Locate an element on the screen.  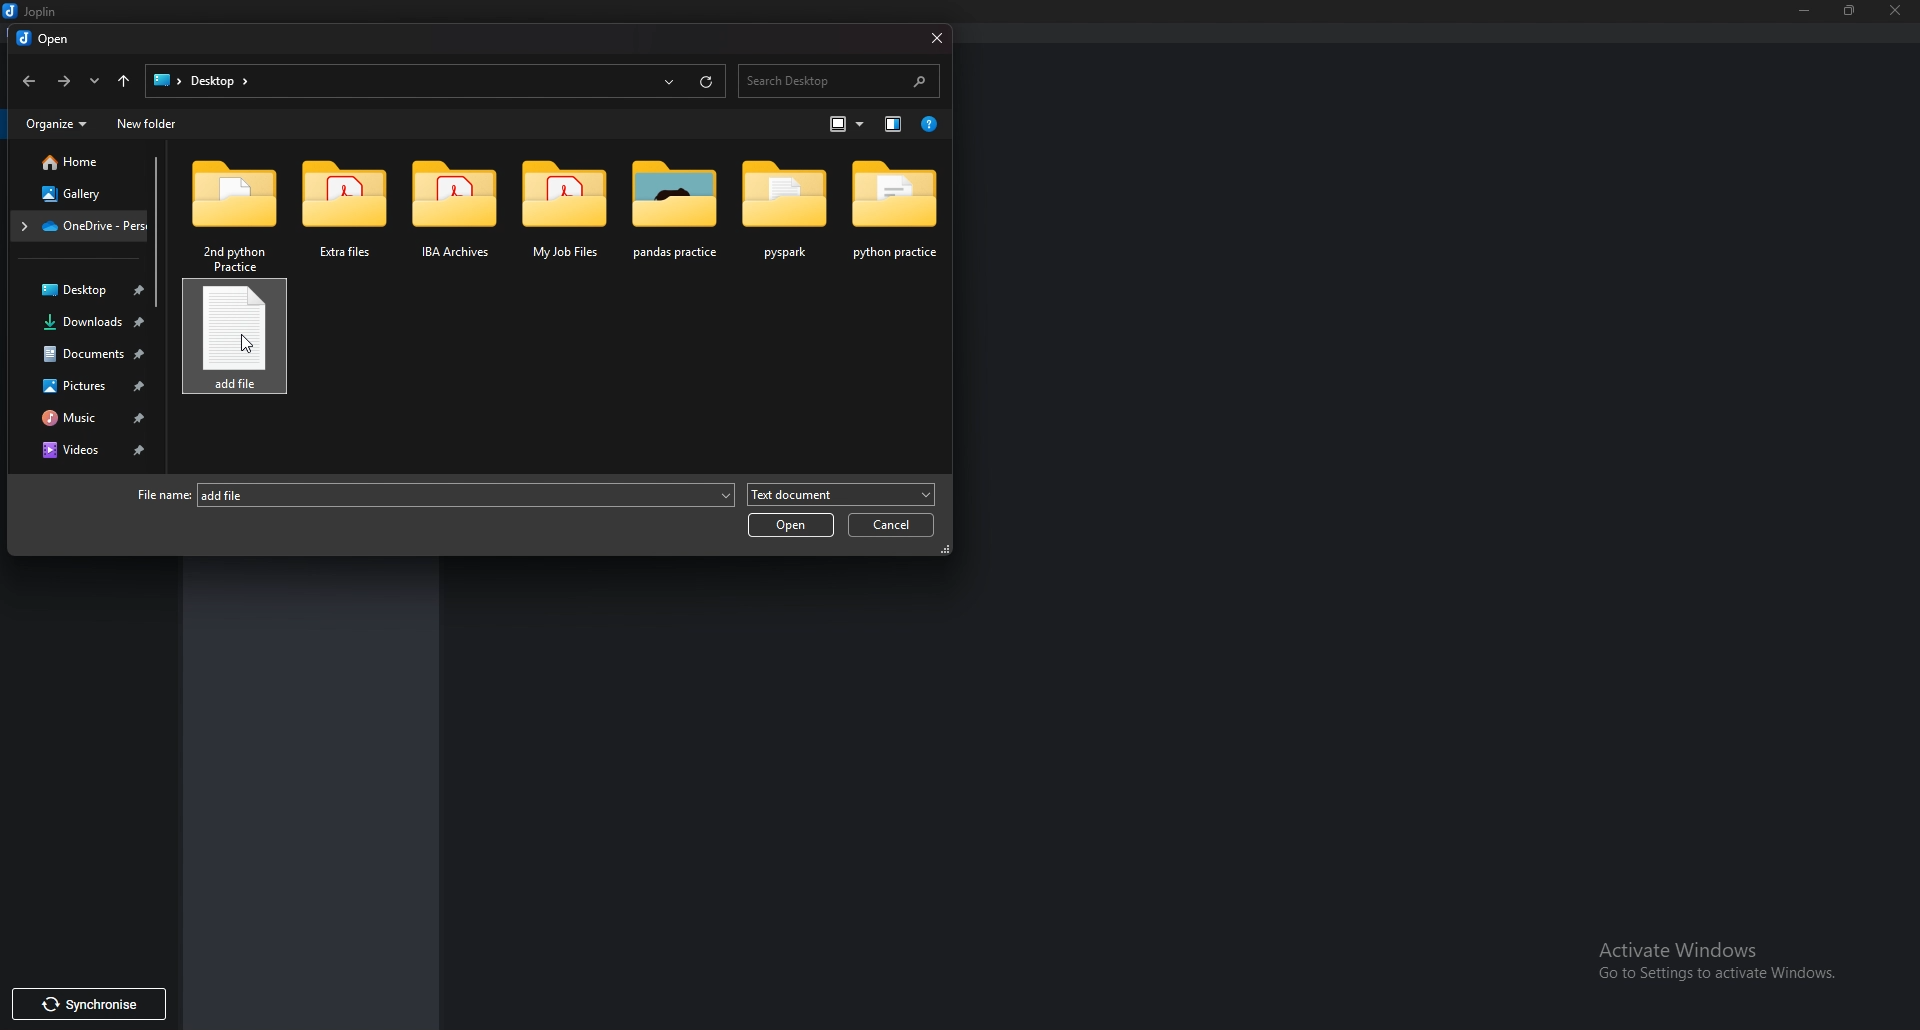
Change view is located at coordinates (847, 124).